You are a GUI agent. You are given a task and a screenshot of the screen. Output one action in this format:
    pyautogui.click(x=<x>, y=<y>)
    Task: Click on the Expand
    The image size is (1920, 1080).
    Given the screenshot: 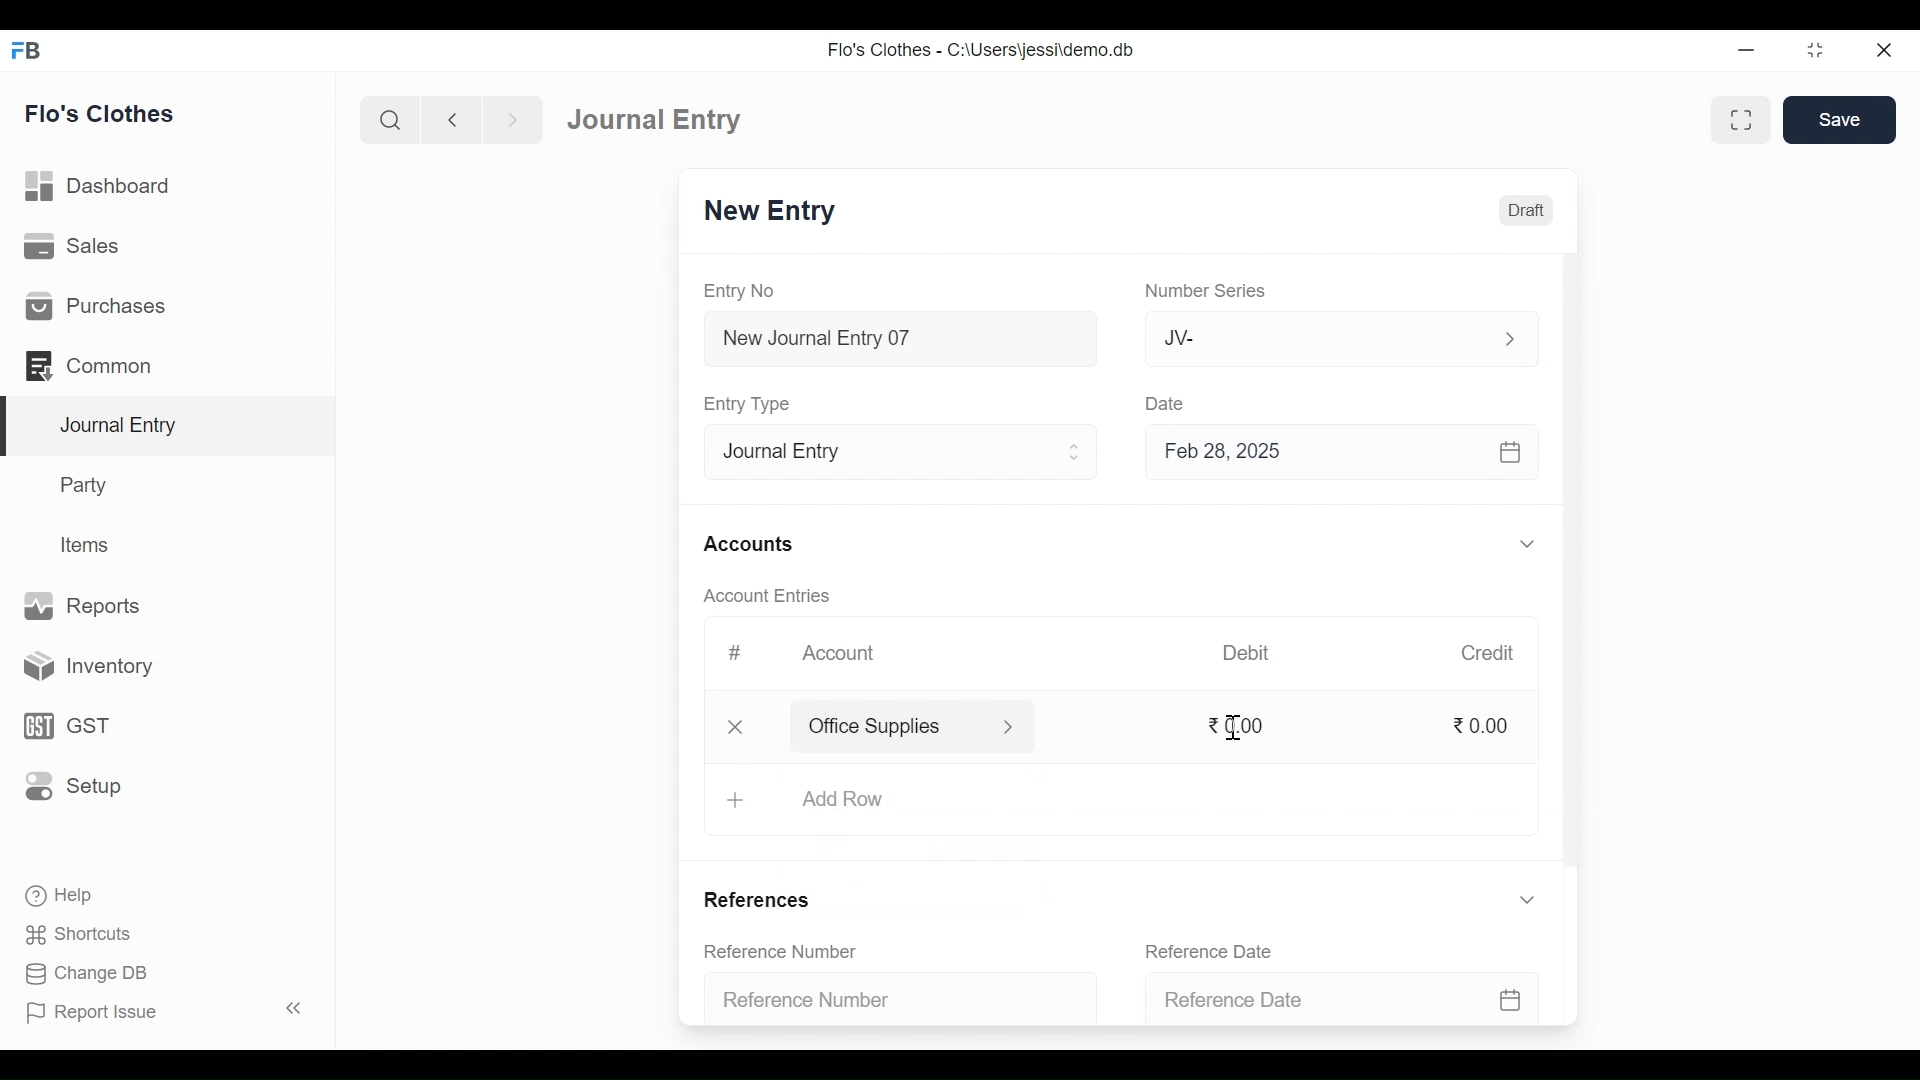 What is the action you would take?
    pyautogui.click(x=1009, y=728)
    